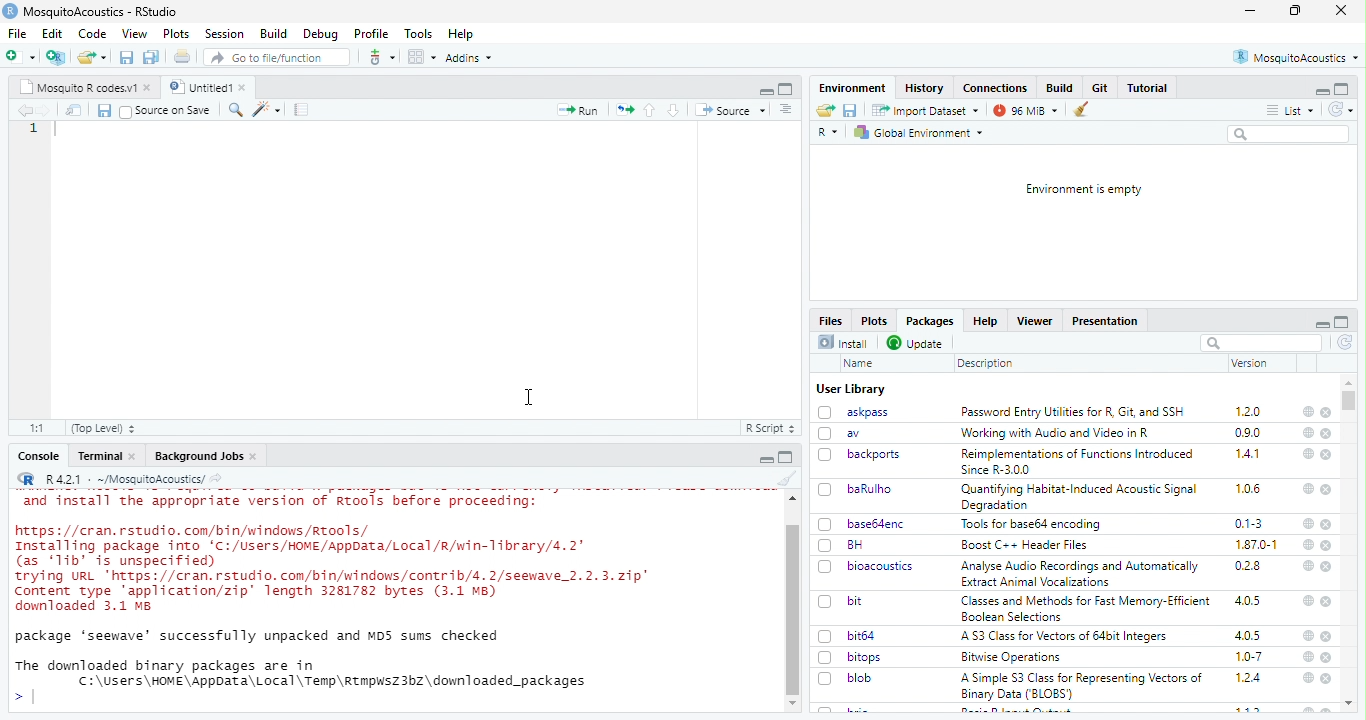  What do you see at coordinates (1066, 637) in the screenshot?
I see `A 'S3 Class for Vectors of 64bit Integers` at bounding box center [1066, 637].